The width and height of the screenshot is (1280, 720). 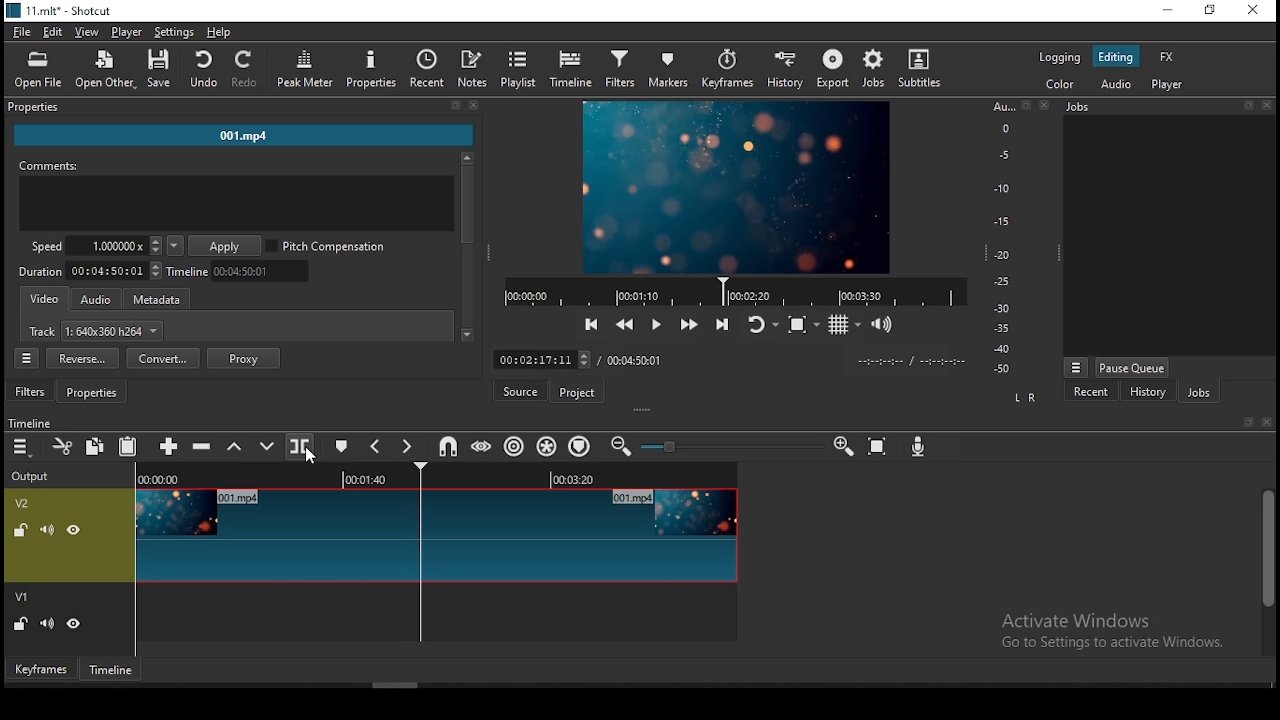 What do you see at coordinates (171, 448) in the screenshot?
I see `append` at bounding box center [171, 448].